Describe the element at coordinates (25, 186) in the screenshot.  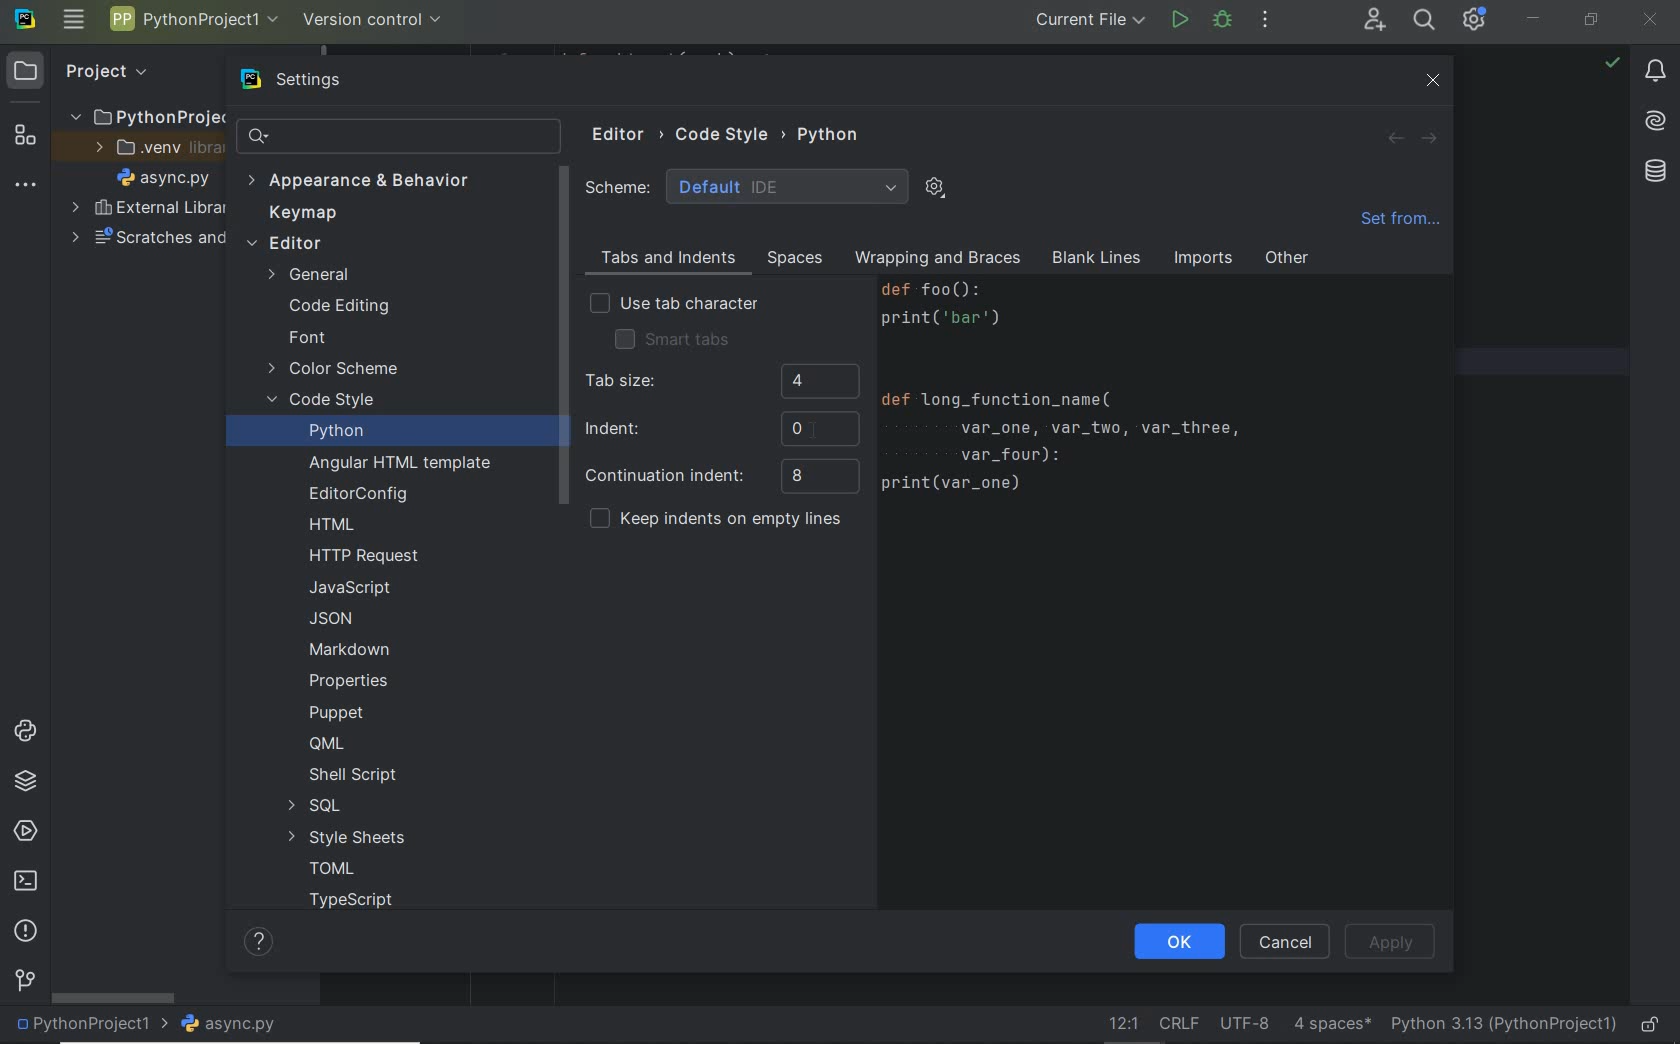
I see `more tool windows` at that location.